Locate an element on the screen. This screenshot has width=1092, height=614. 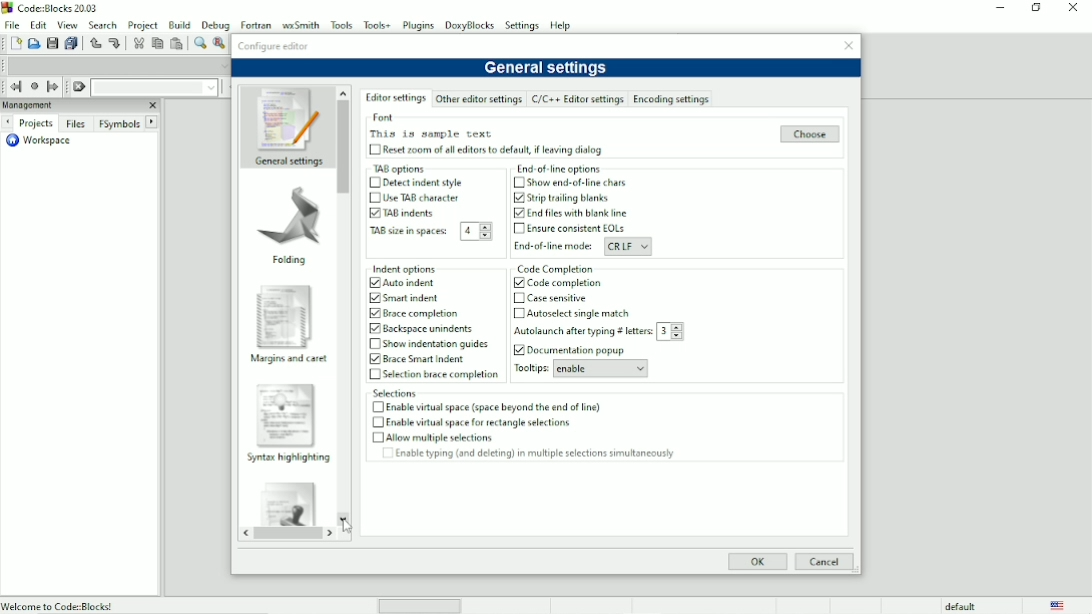
smart indent is located at coordinates (414, 298).